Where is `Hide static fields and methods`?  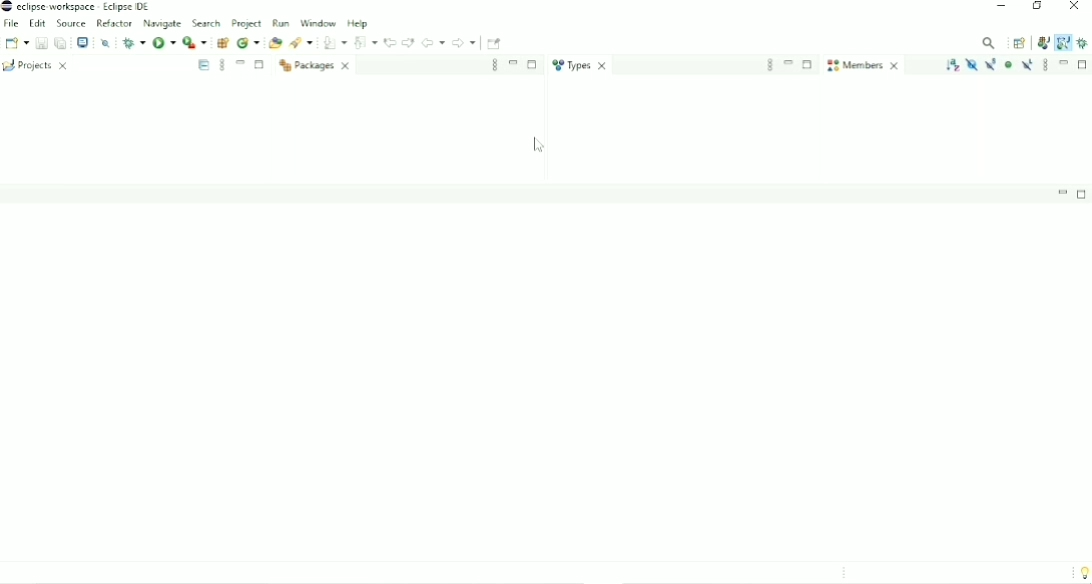 Hide static fields and methods is located at coordinates (991, 64).